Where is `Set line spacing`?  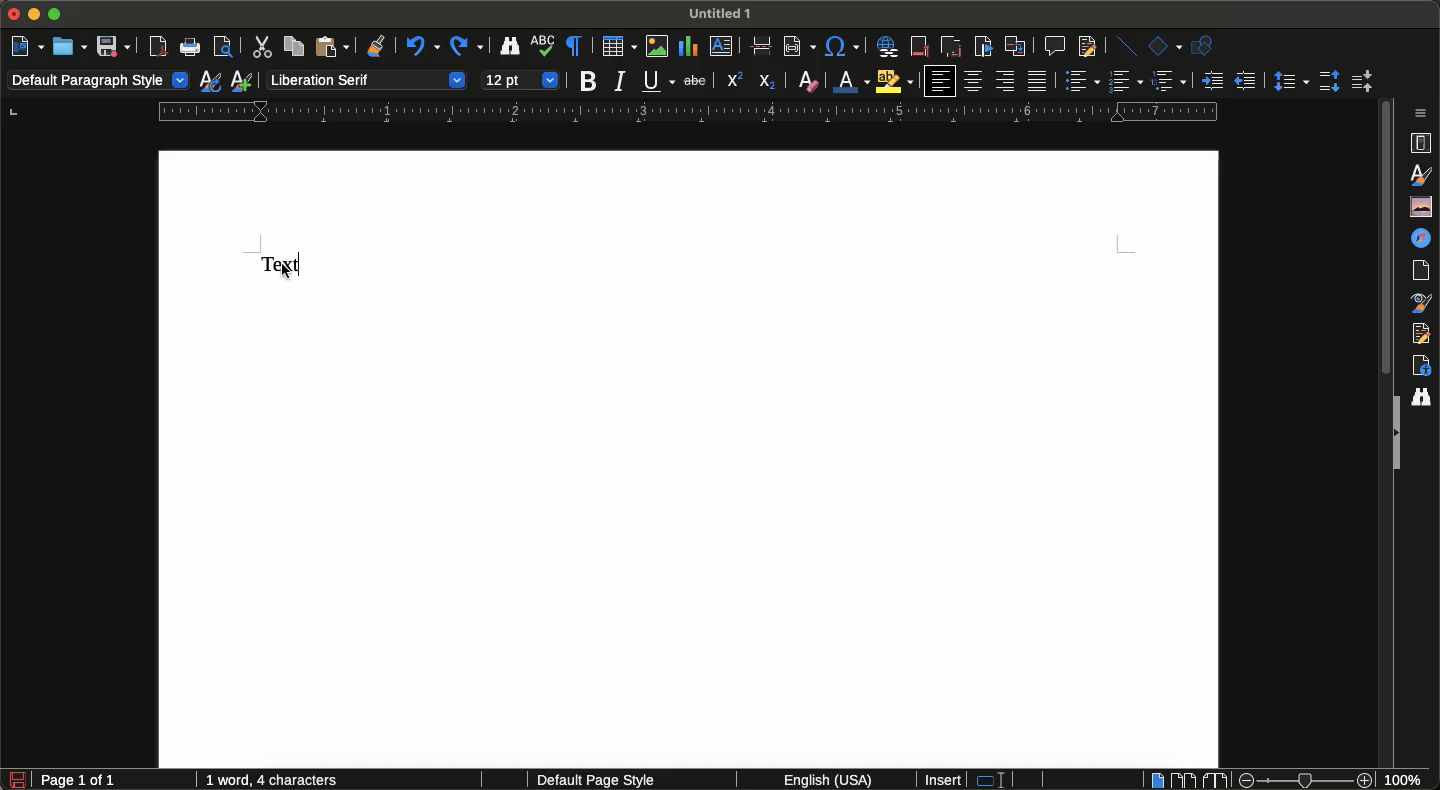 Set line spacing is located at coordinates (1289, 80).